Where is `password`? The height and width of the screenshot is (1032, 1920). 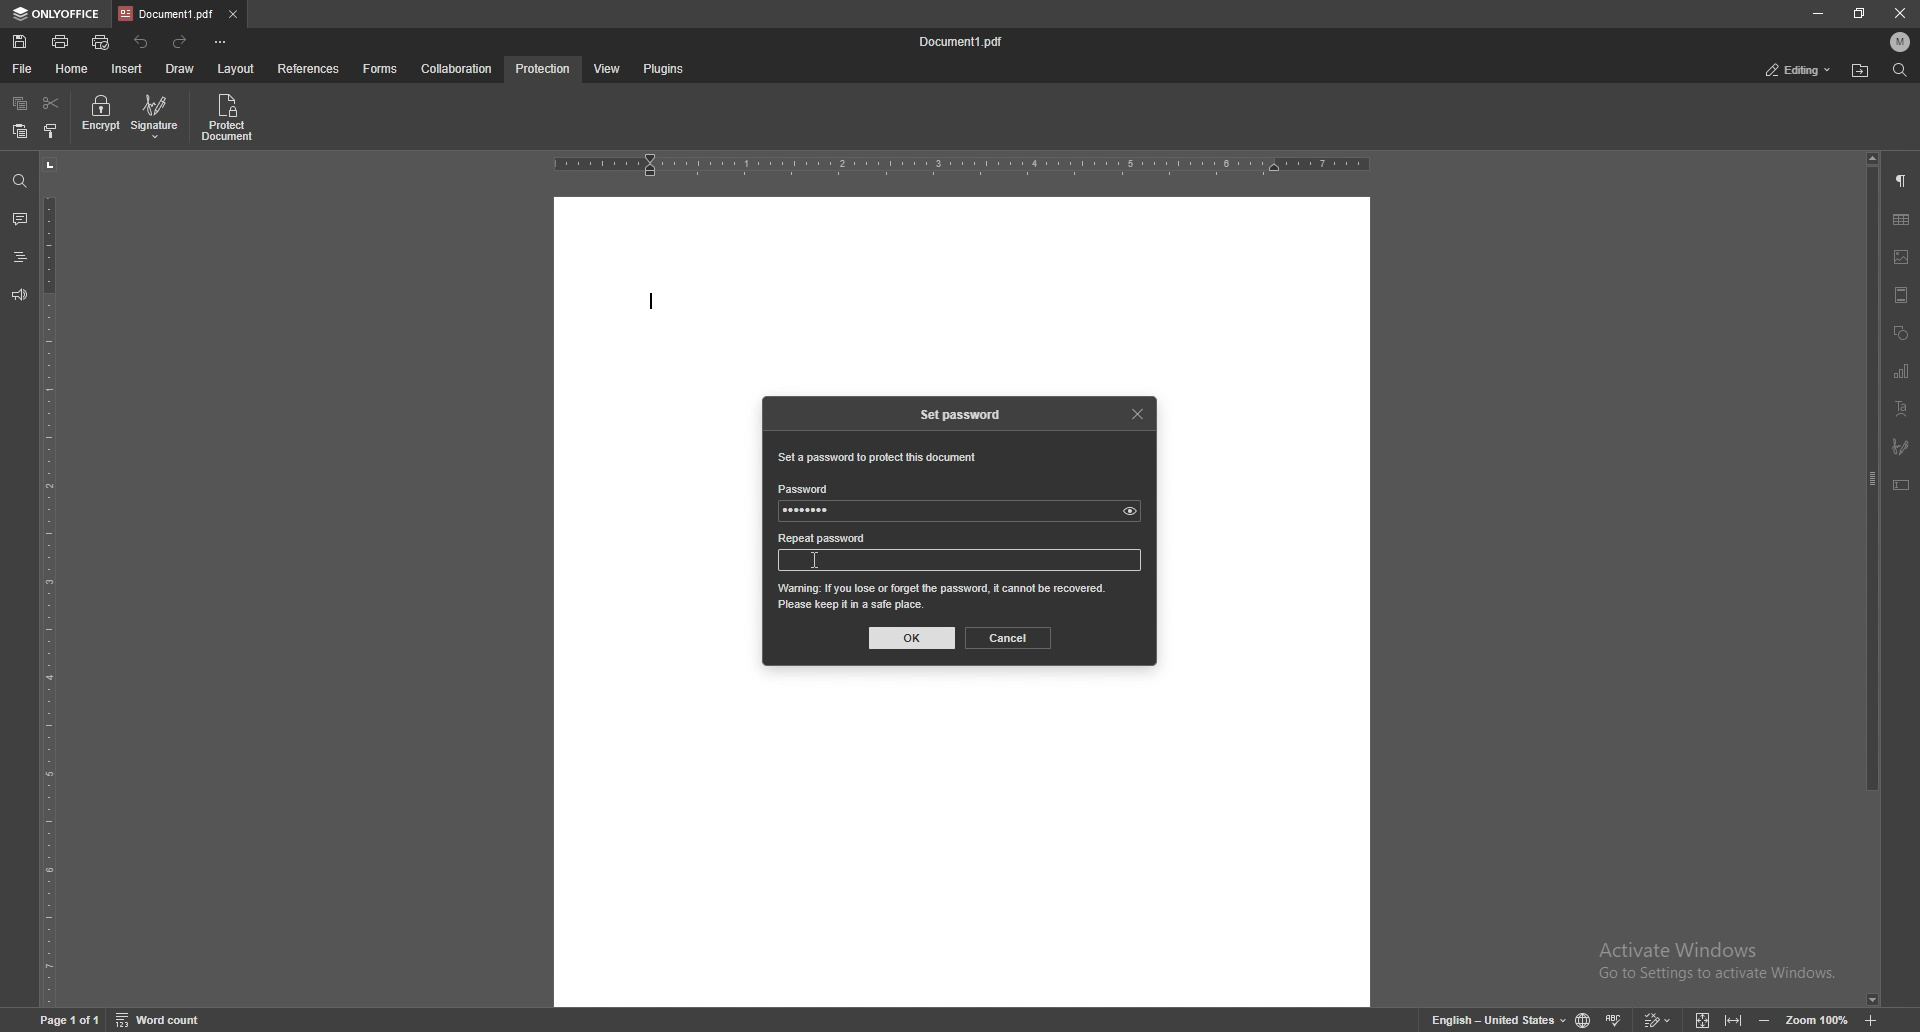
password is located at coordinates (806, 487).